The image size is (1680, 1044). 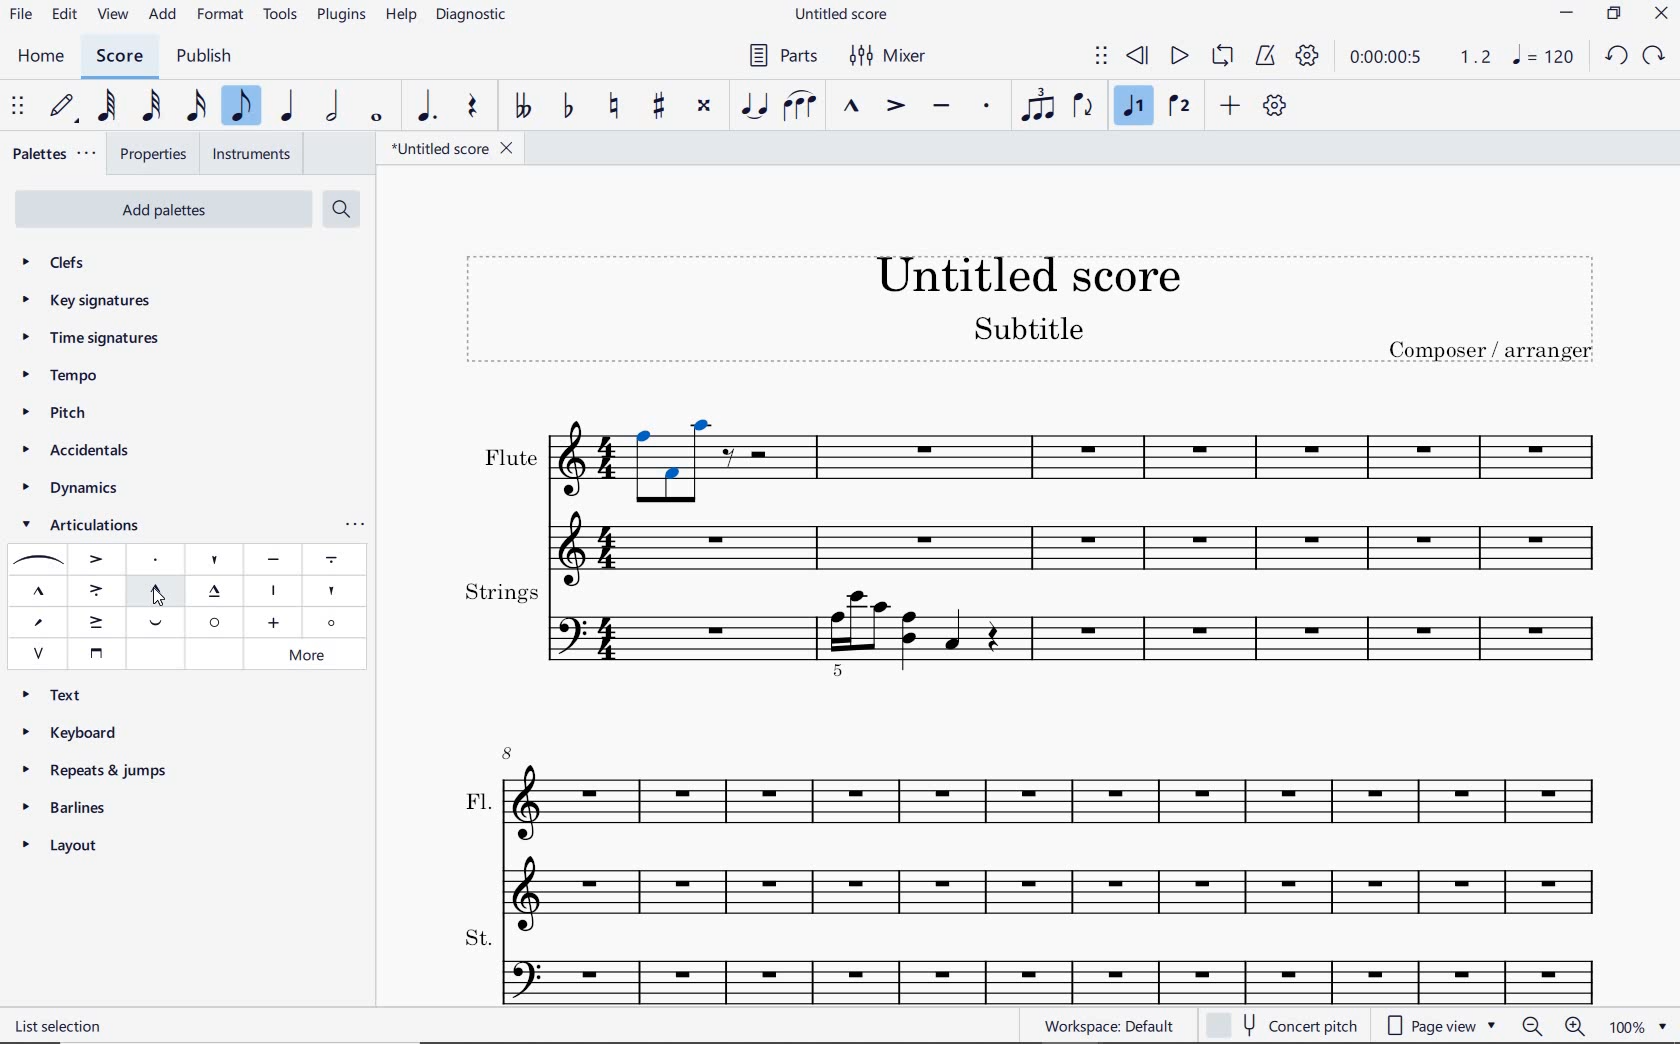 I want to click on articulations, so click(x=81, y=526).